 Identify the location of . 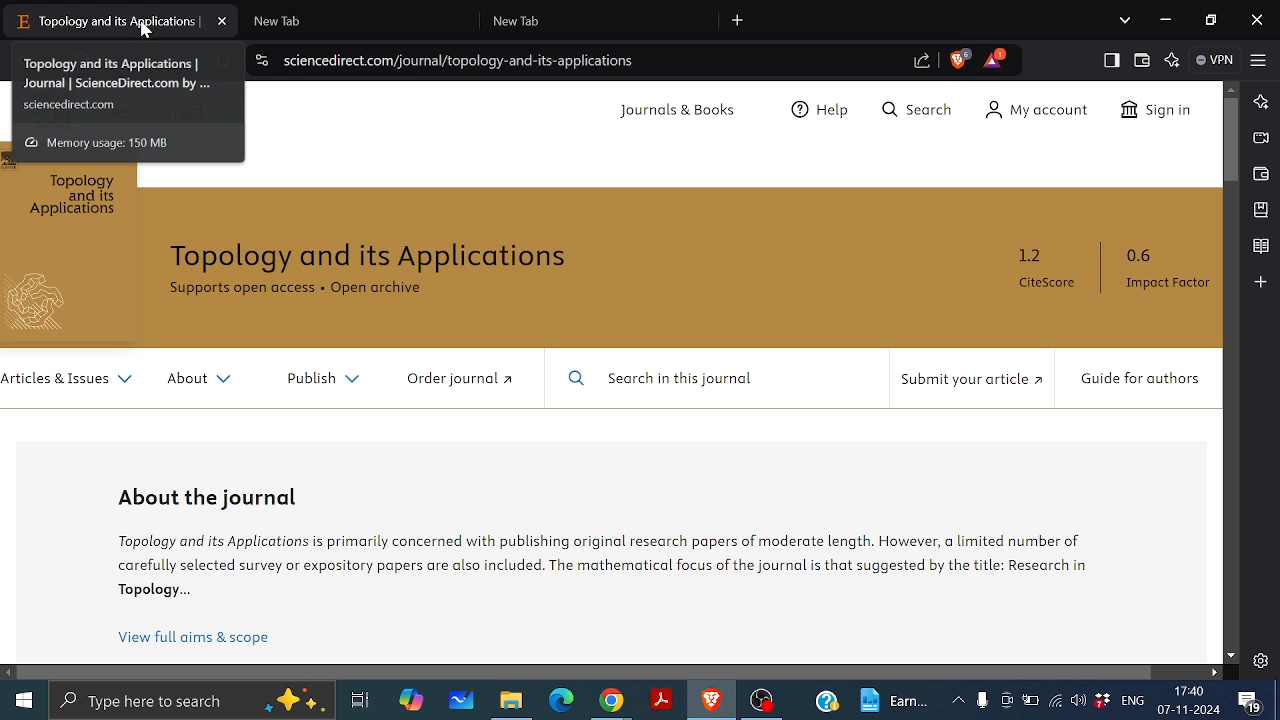
(46, 302).